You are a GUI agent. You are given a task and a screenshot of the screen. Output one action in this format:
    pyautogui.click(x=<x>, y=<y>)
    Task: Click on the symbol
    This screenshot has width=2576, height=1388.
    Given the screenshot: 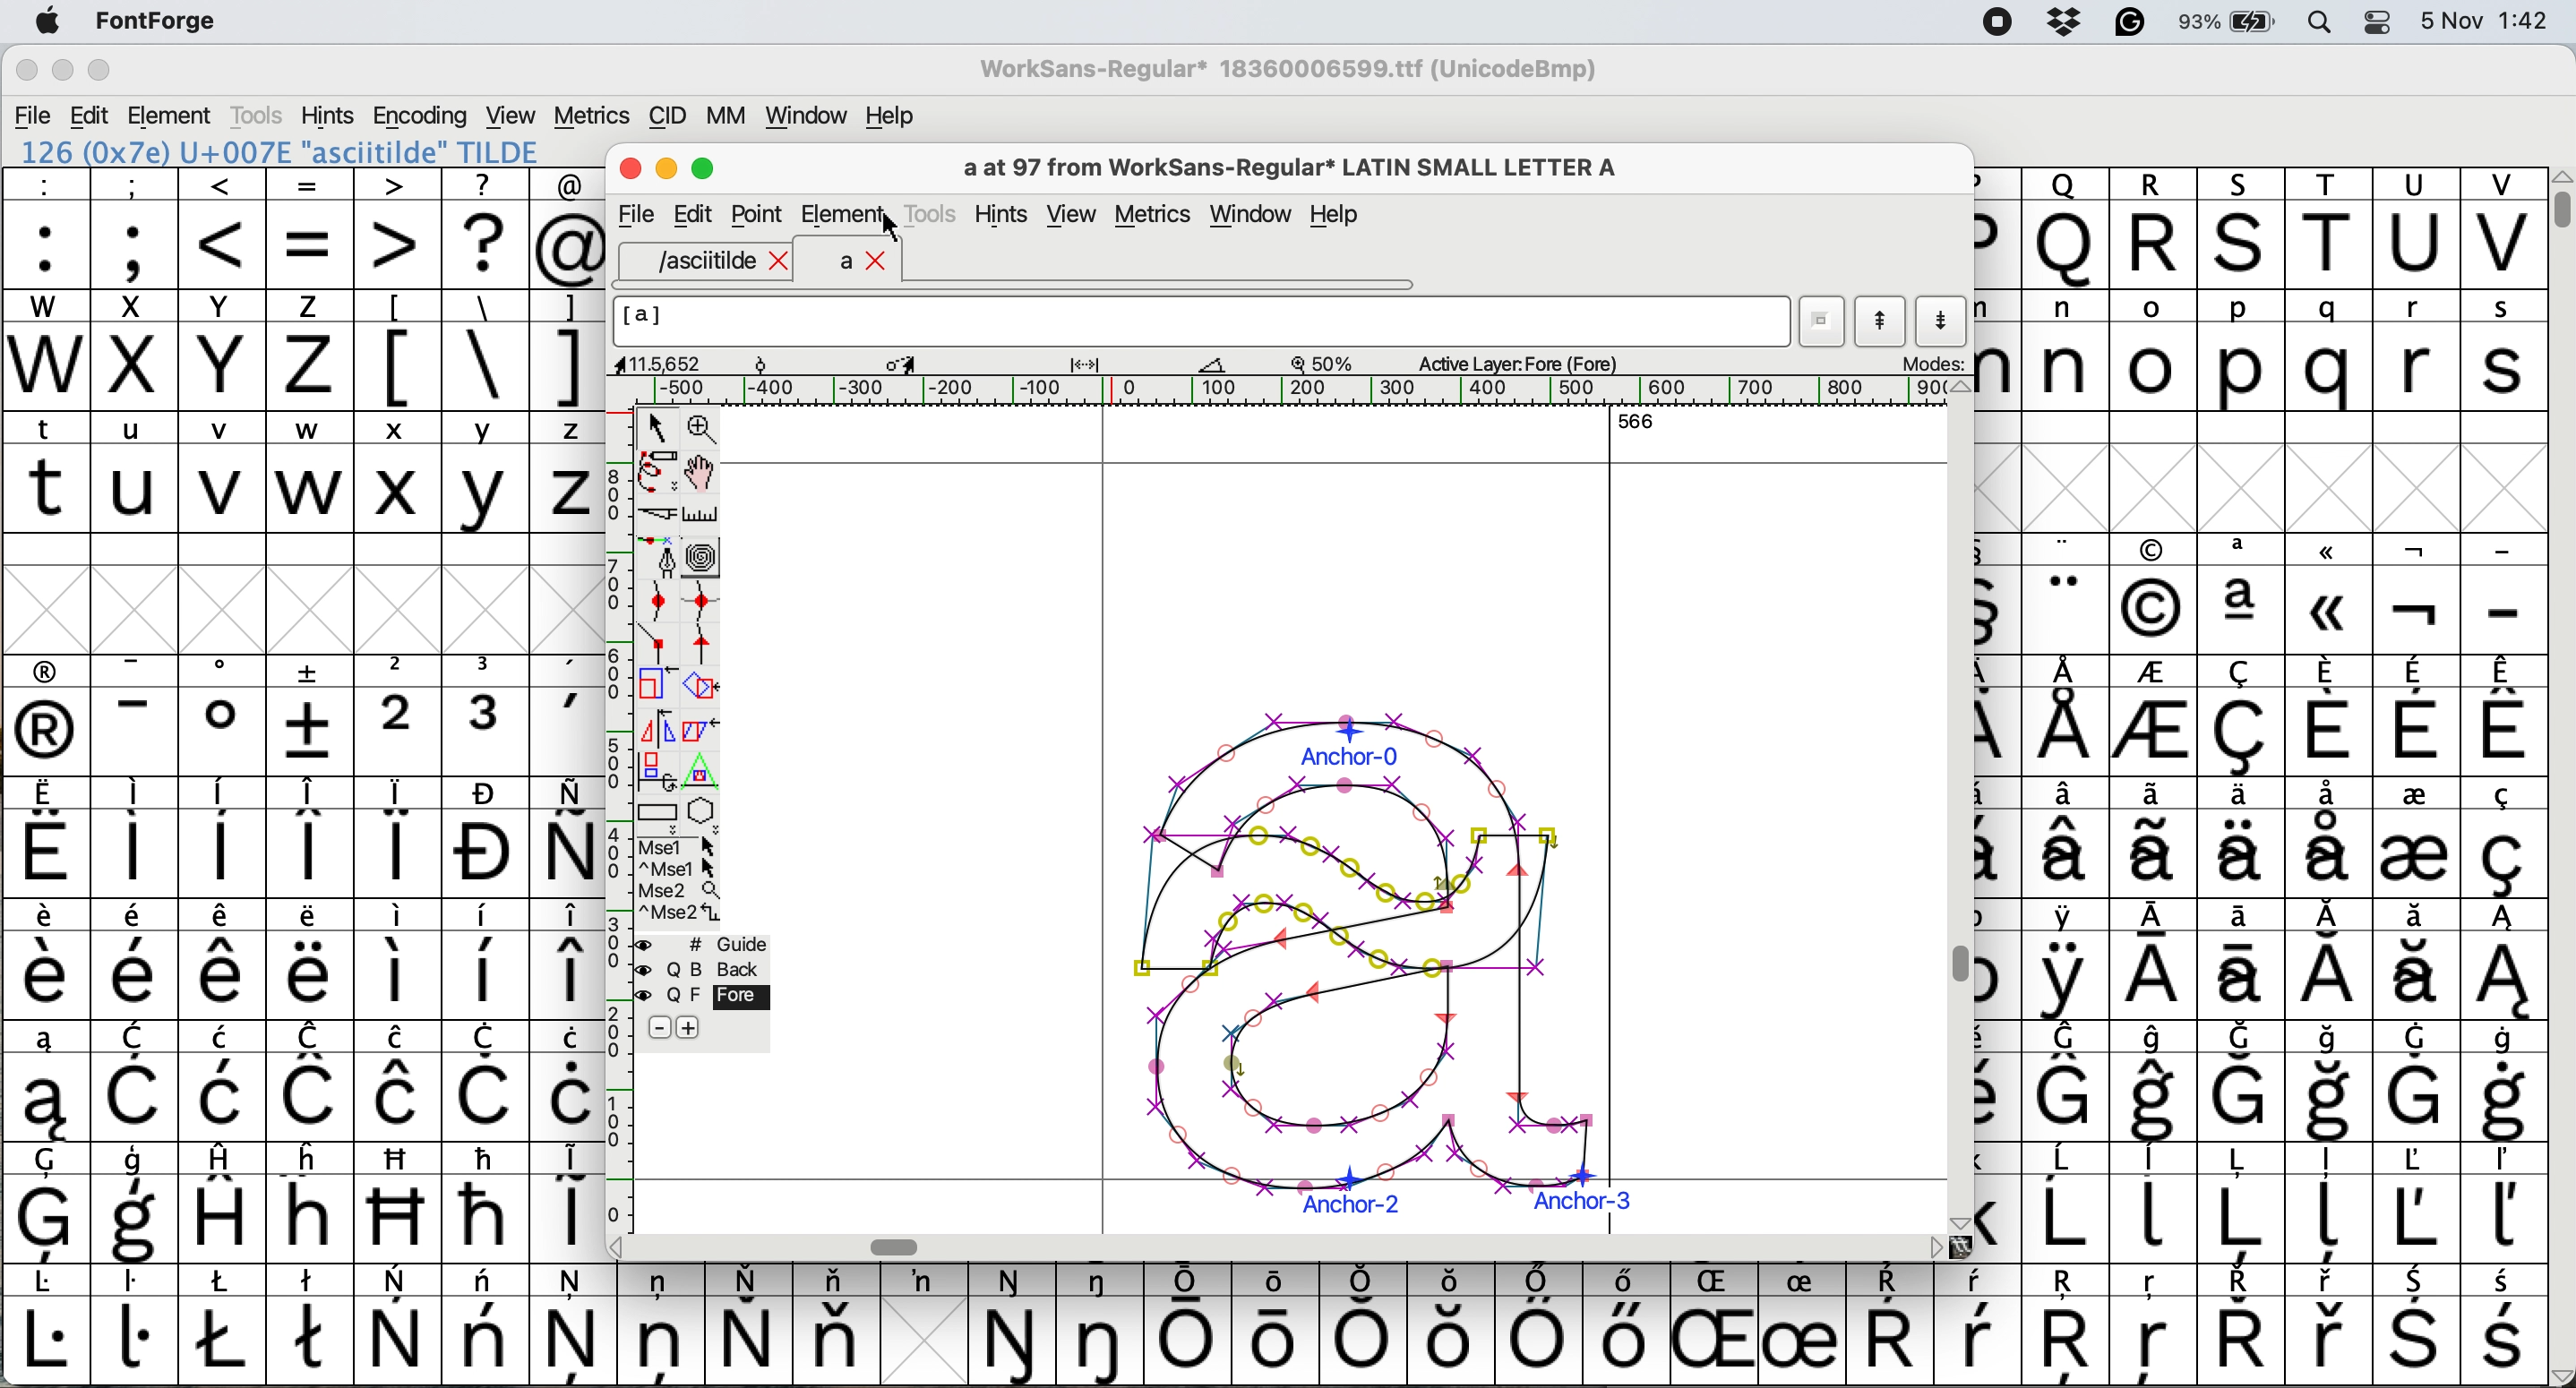 What is the action you would take?
    pyautogui.click(x=2240, y=1325)
    